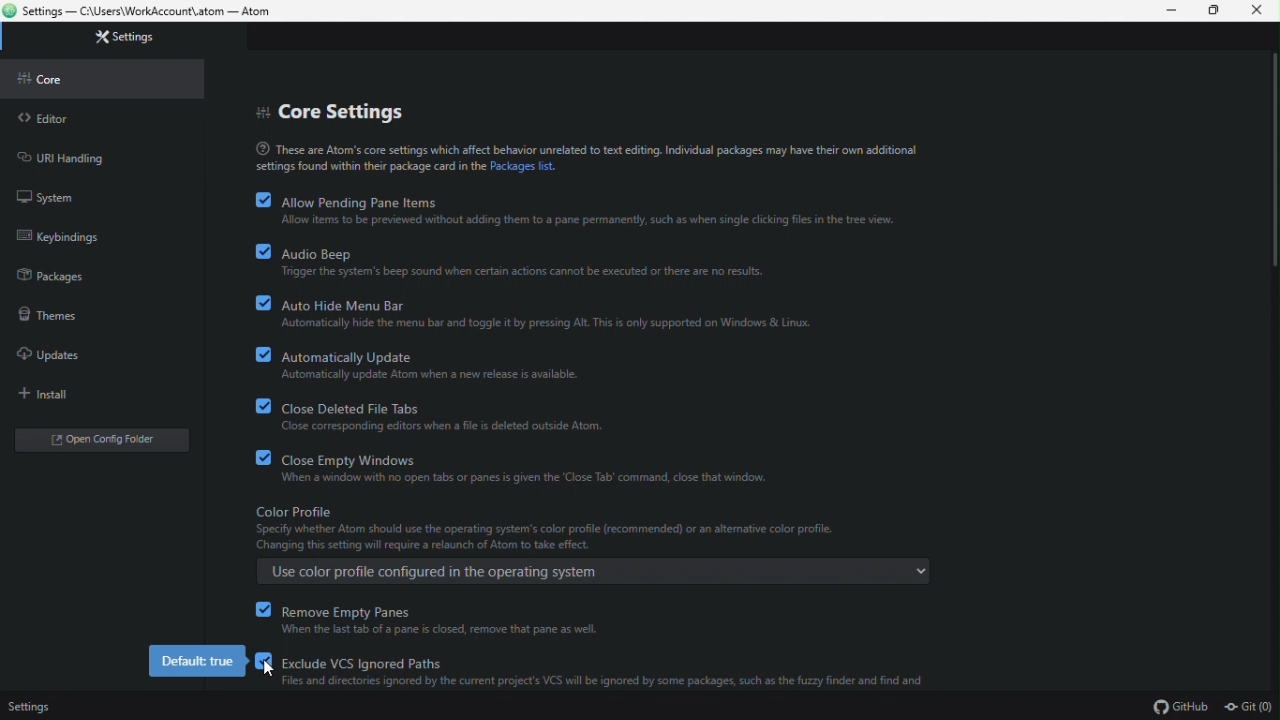 Image resolution: width=1280 pixels, height=720 pixels. What do you see at coordinates (602, 262) in the screenshot?
I see `audio beep` at bounding box center [602, 262].